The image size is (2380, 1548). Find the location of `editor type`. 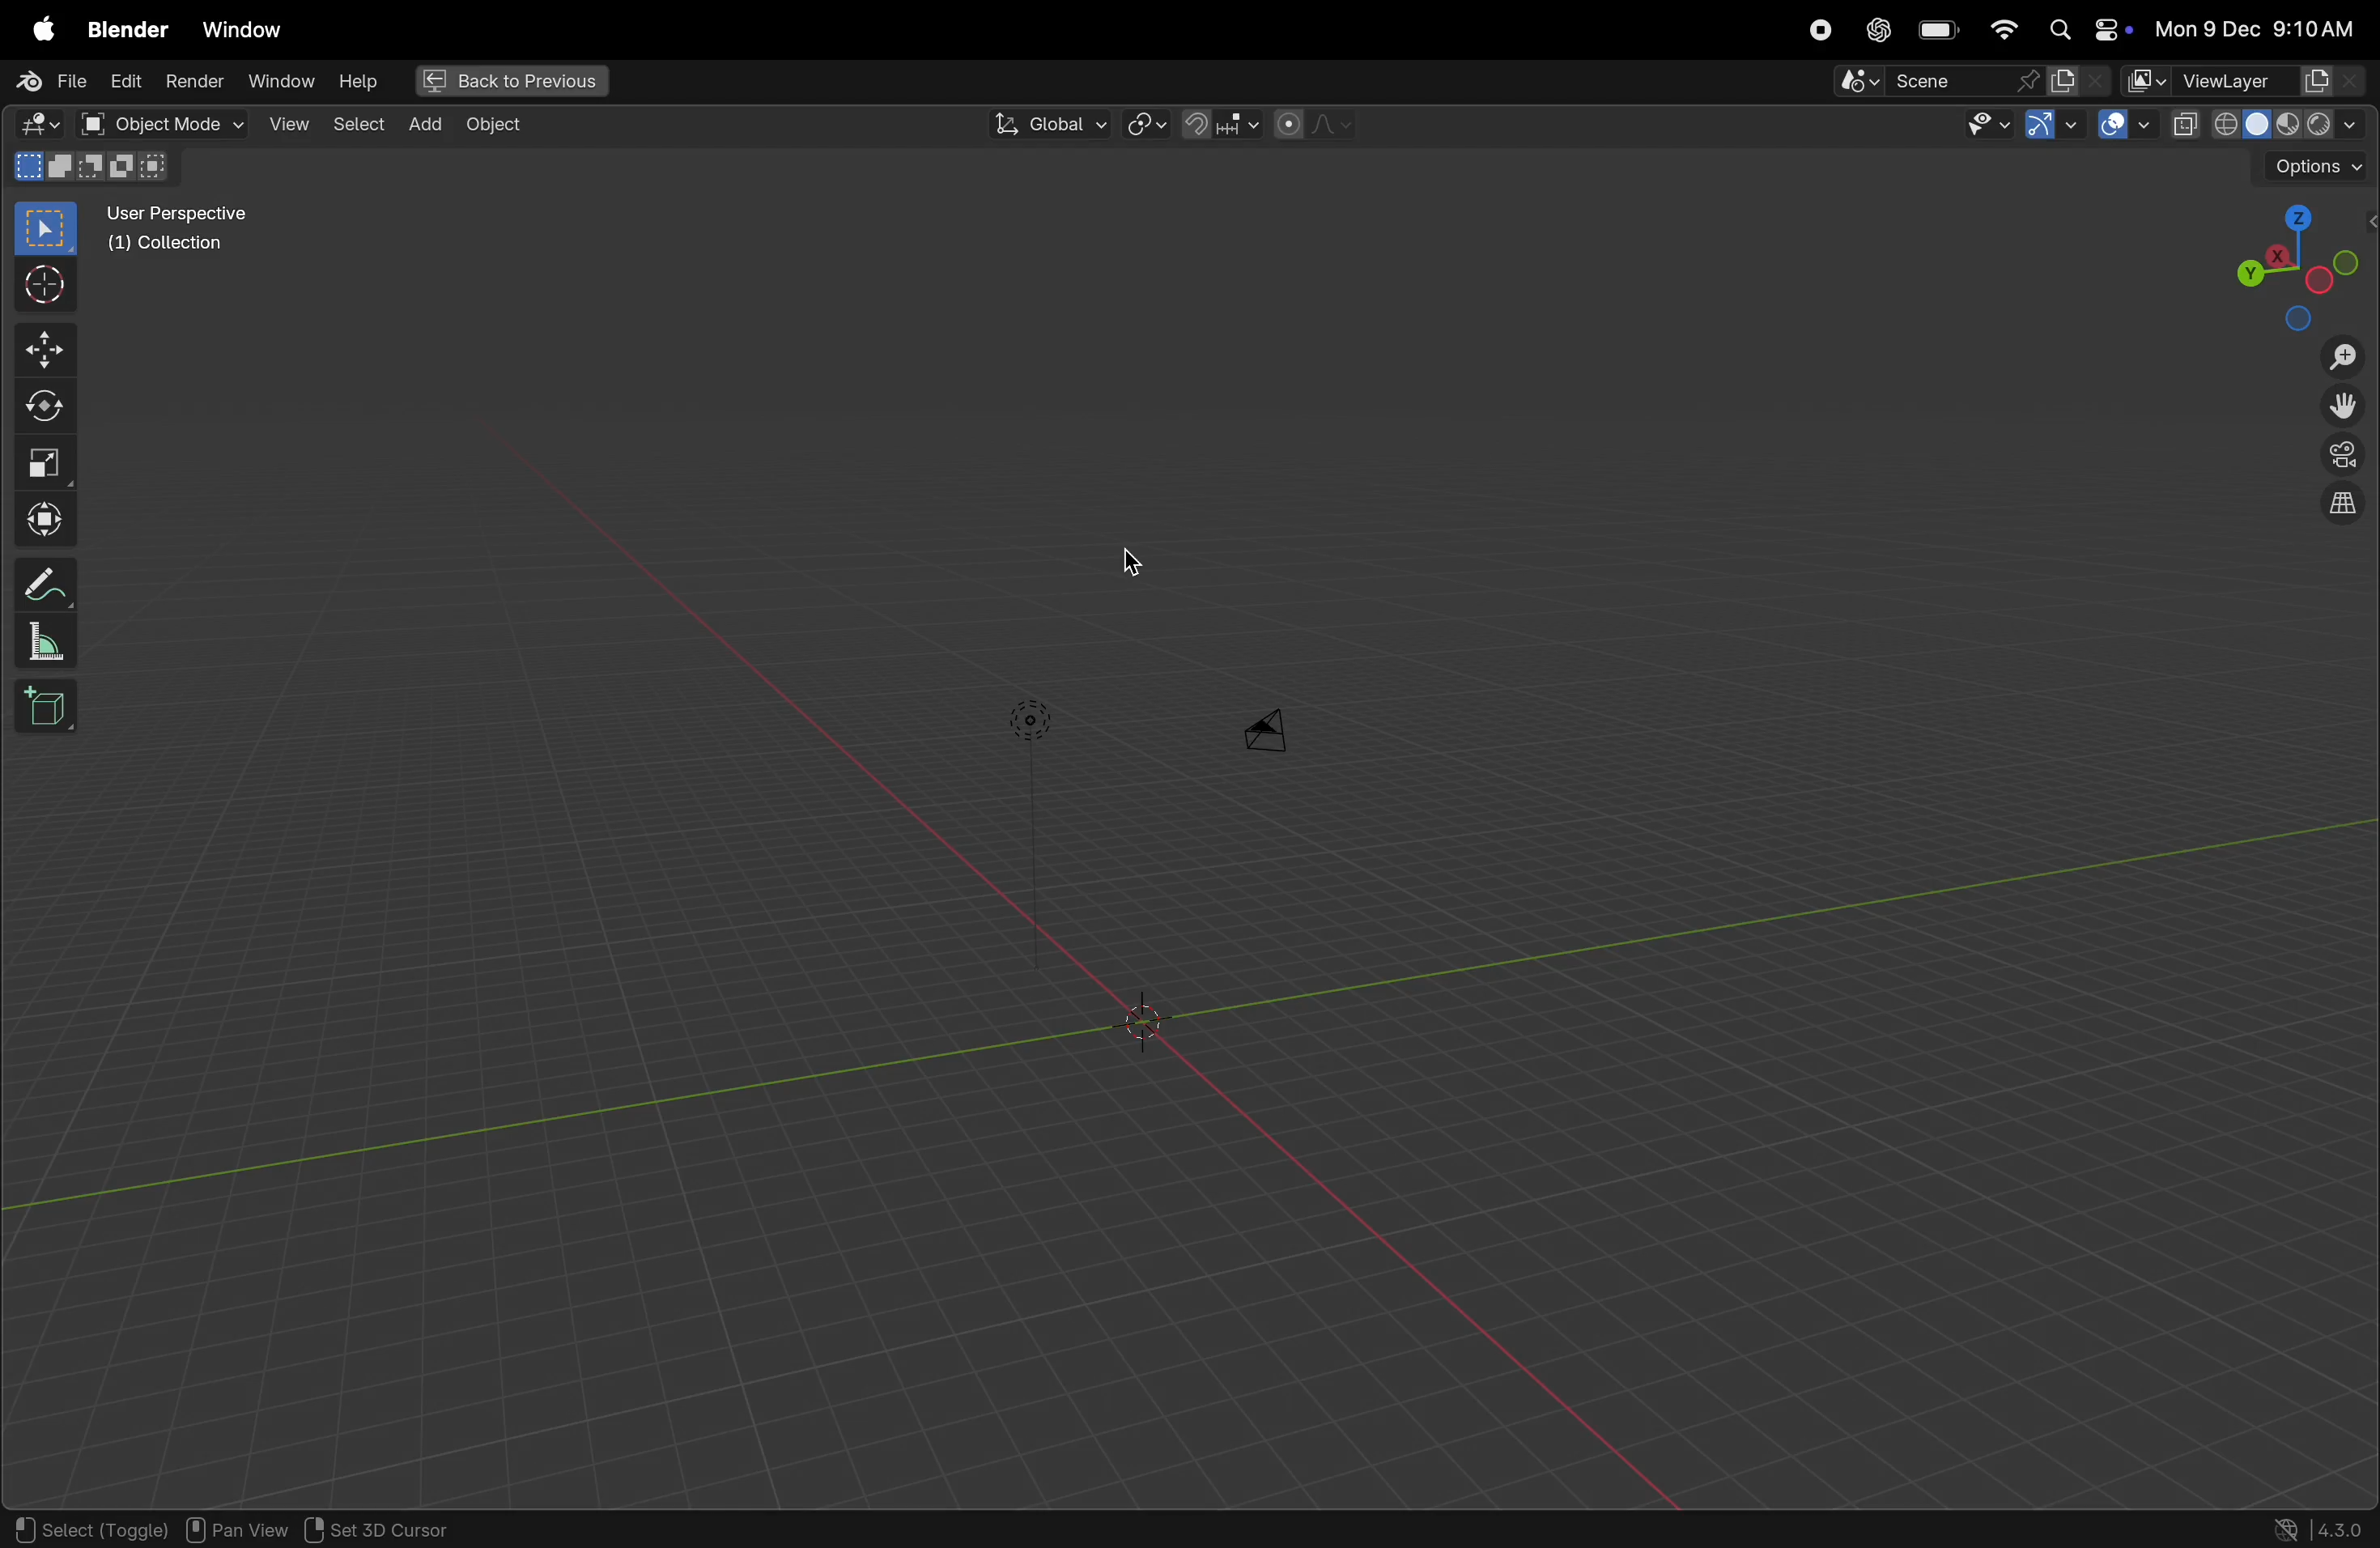

editor type is located at coordinates (32, 127).